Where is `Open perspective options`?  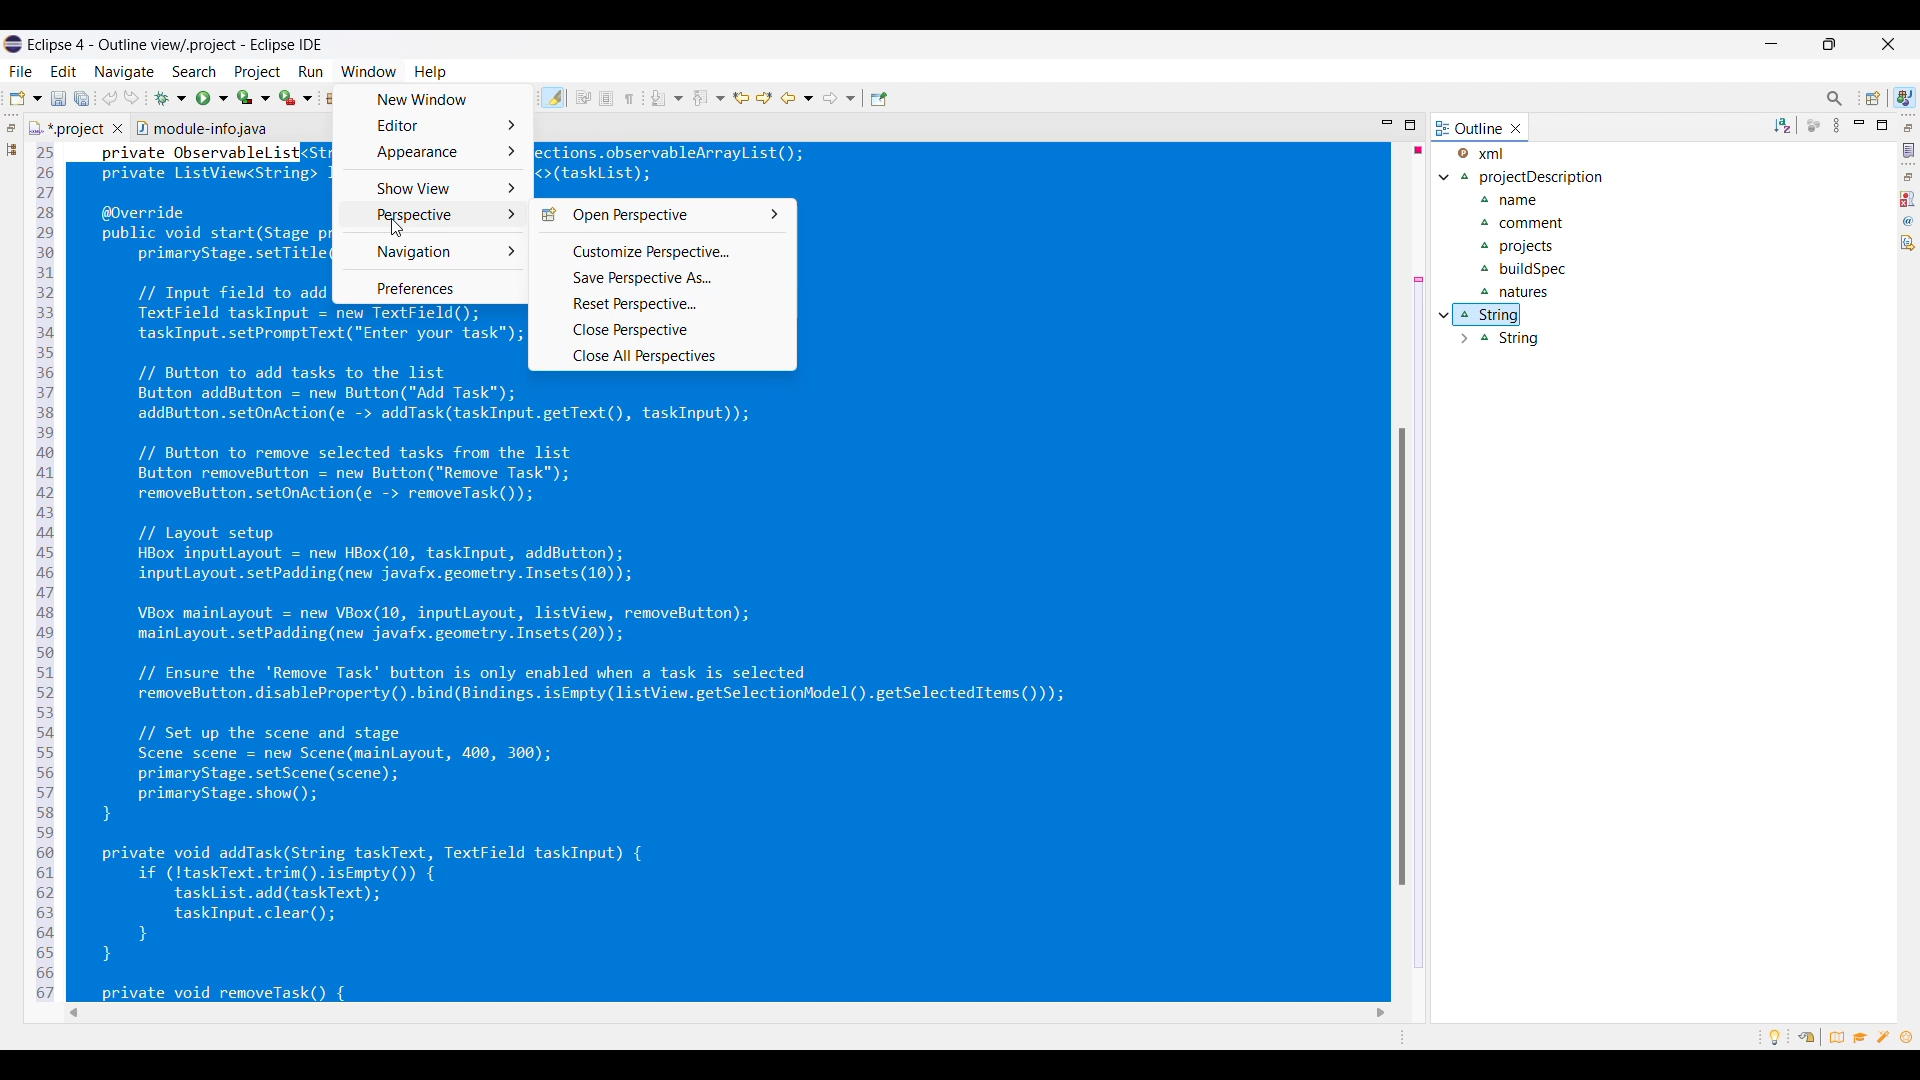 Open perspective options is located at coordinates (661, 215).